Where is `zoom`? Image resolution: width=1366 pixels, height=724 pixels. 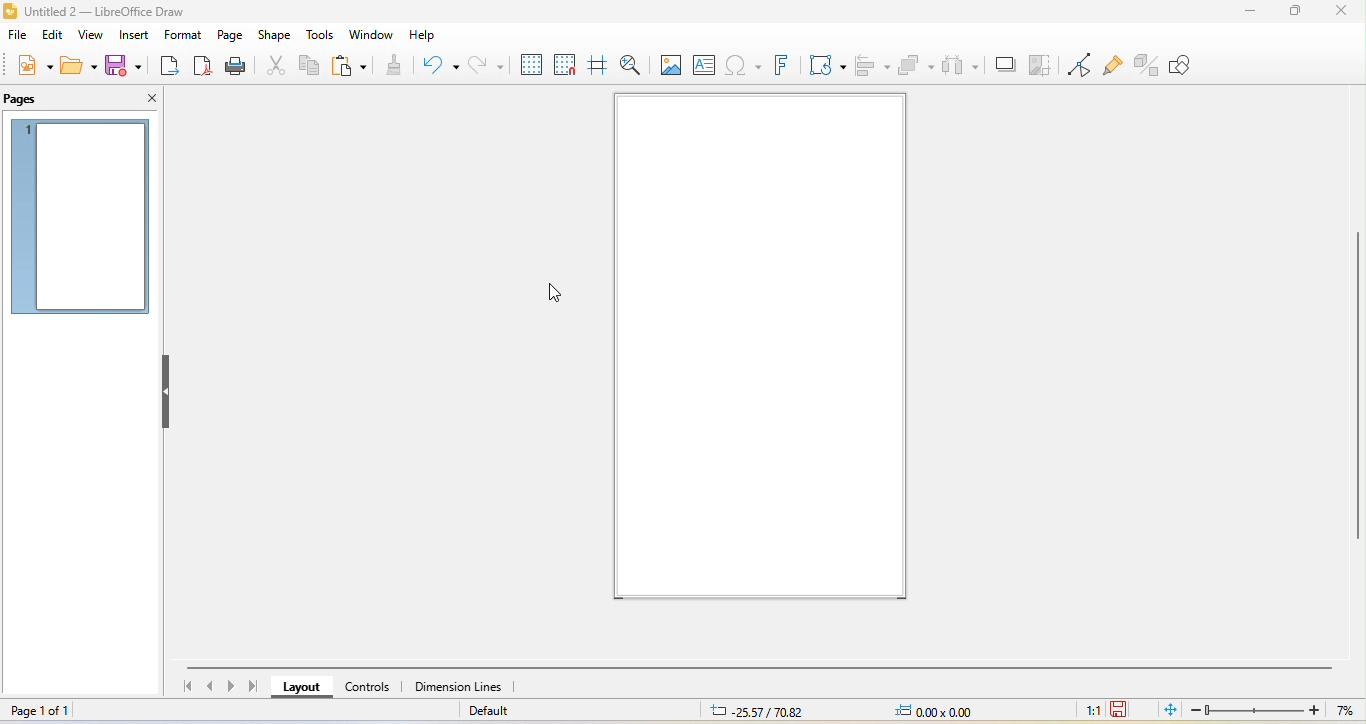 zoom is located at coordinates (1276, 710).